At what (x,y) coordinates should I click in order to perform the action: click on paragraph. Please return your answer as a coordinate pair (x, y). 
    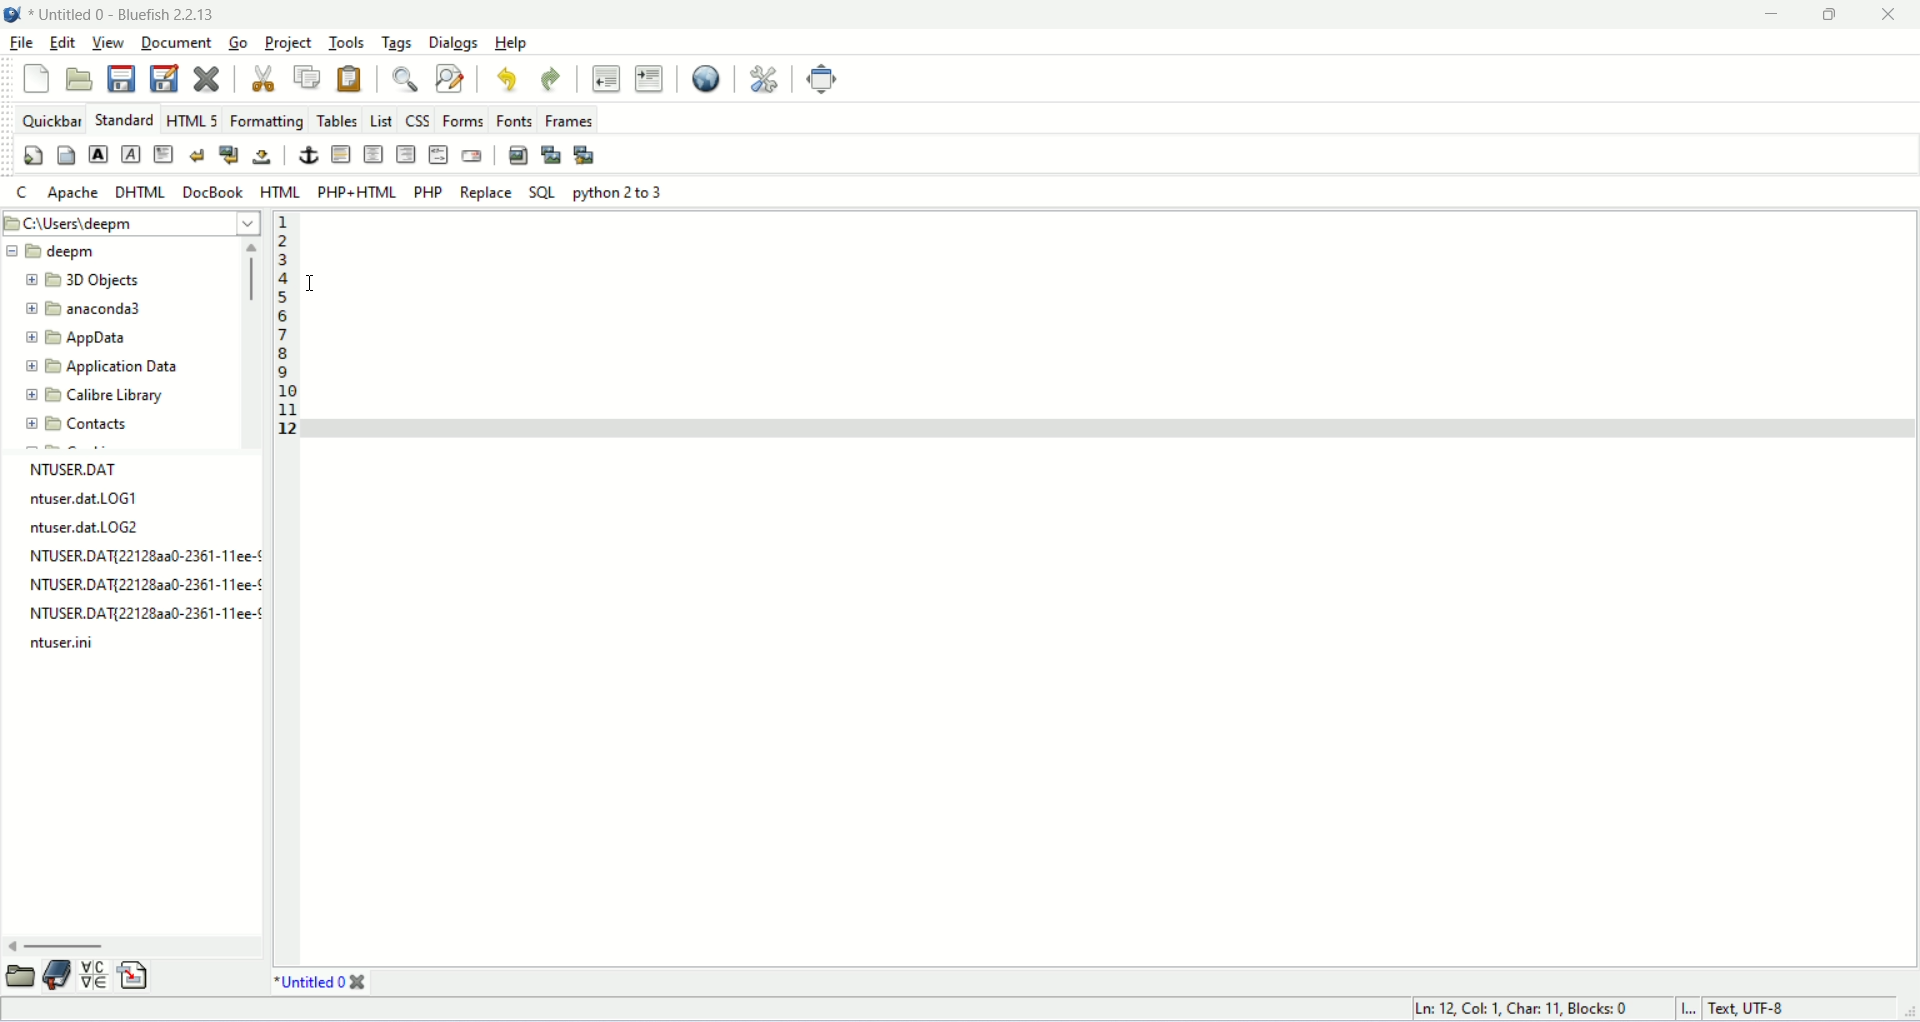
    Looking at the image, I should click on (165, 155).